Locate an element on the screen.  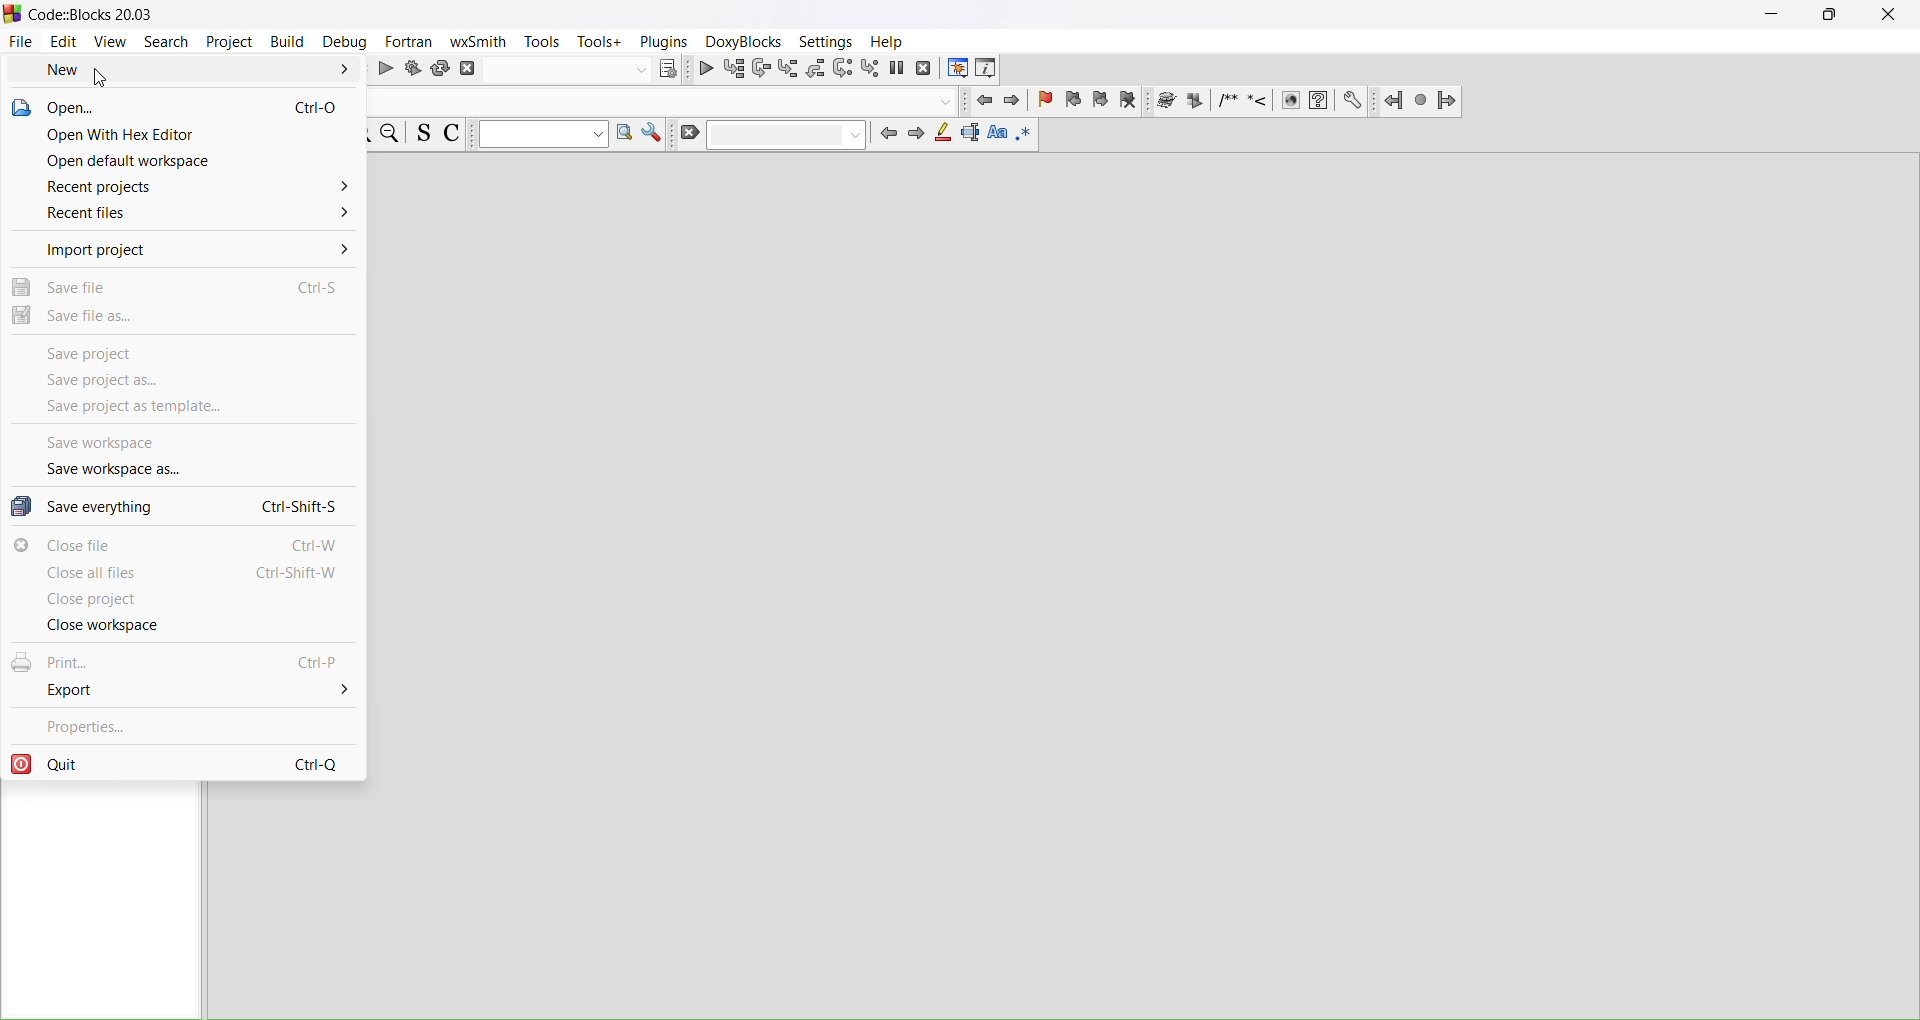
maximize is located at coordinates (1830, 17).